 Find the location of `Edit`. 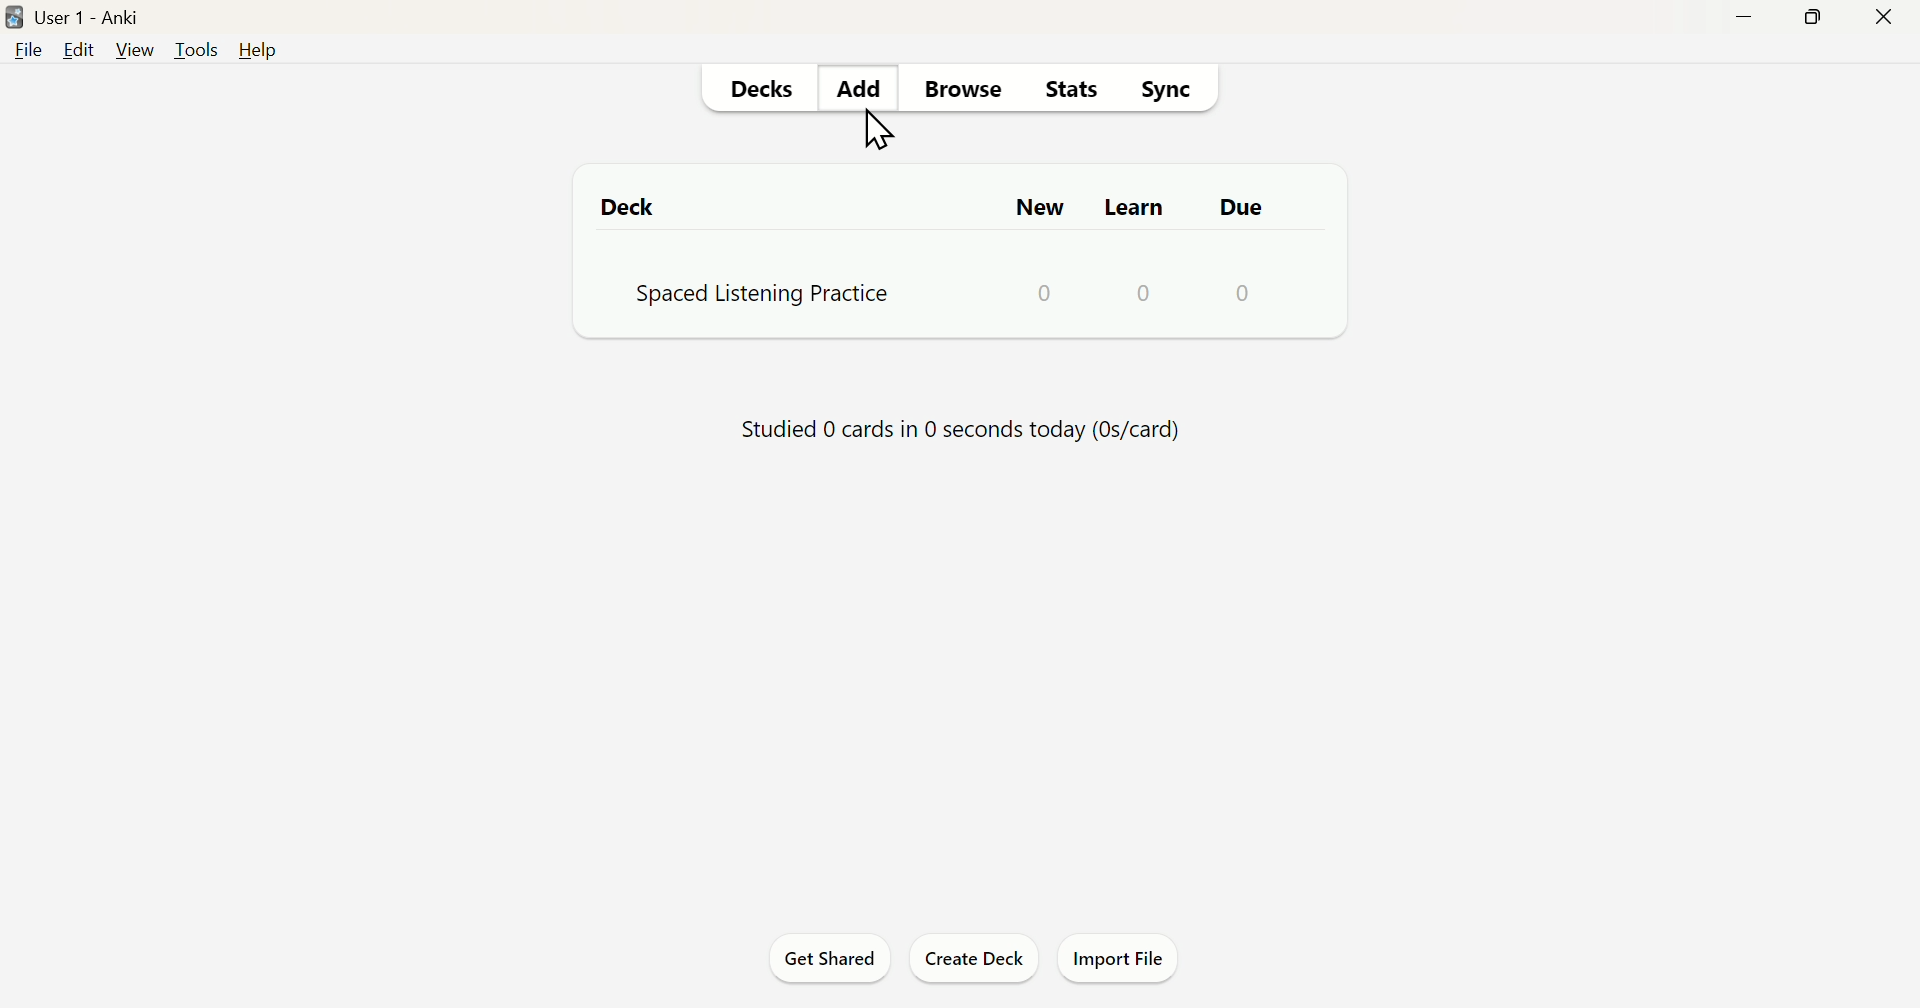

Edit is located at coordinates (79, 54).